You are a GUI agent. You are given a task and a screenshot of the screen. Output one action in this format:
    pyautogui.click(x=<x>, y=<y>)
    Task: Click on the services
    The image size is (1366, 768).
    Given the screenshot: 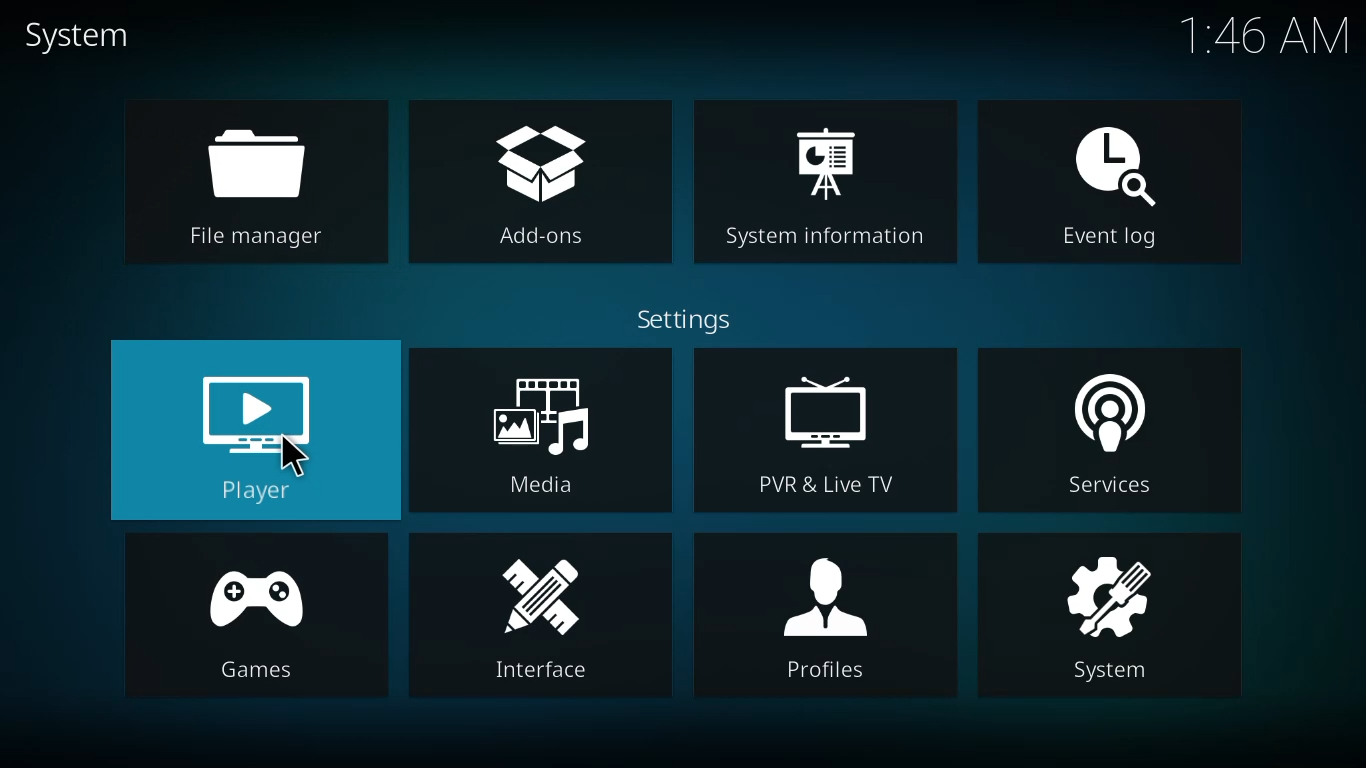 What is the action you would take?
    pyautogui.click(x=1113, y=431)
    